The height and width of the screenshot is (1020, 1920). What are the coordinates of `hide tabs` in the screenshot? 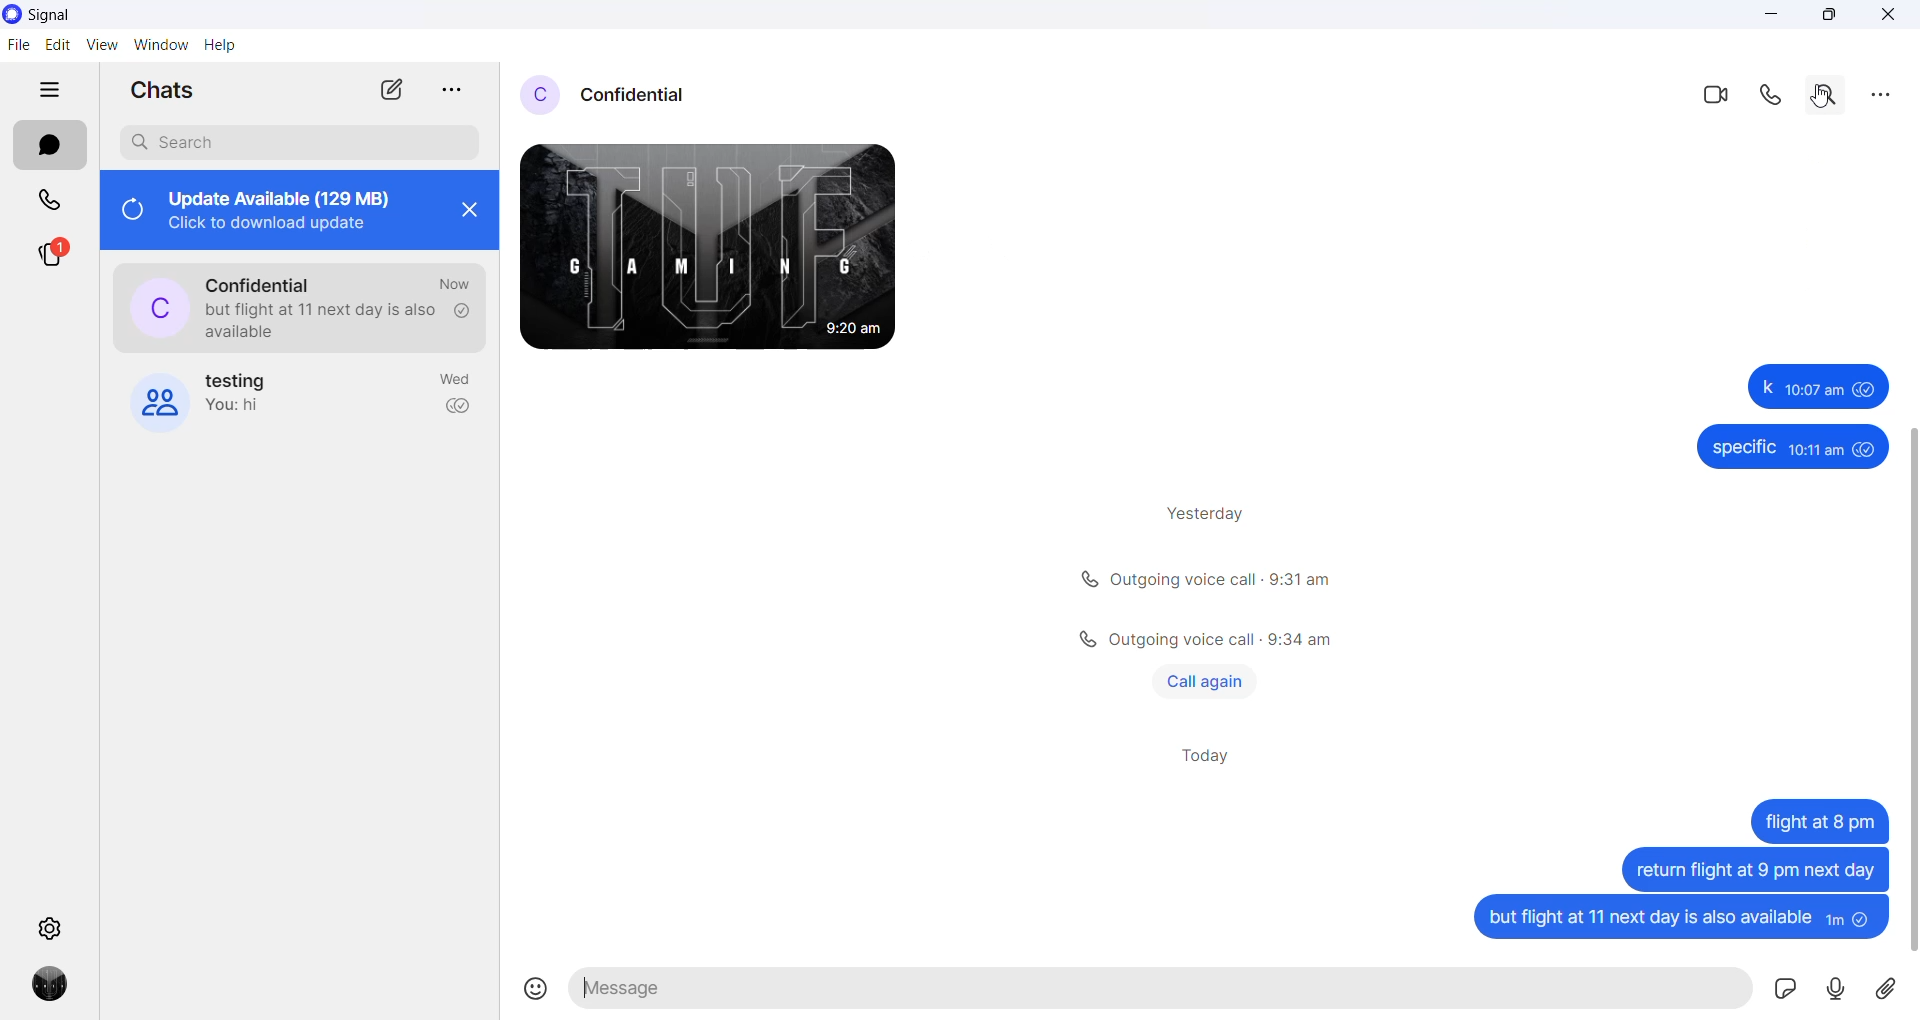 It's located at (49, 91).